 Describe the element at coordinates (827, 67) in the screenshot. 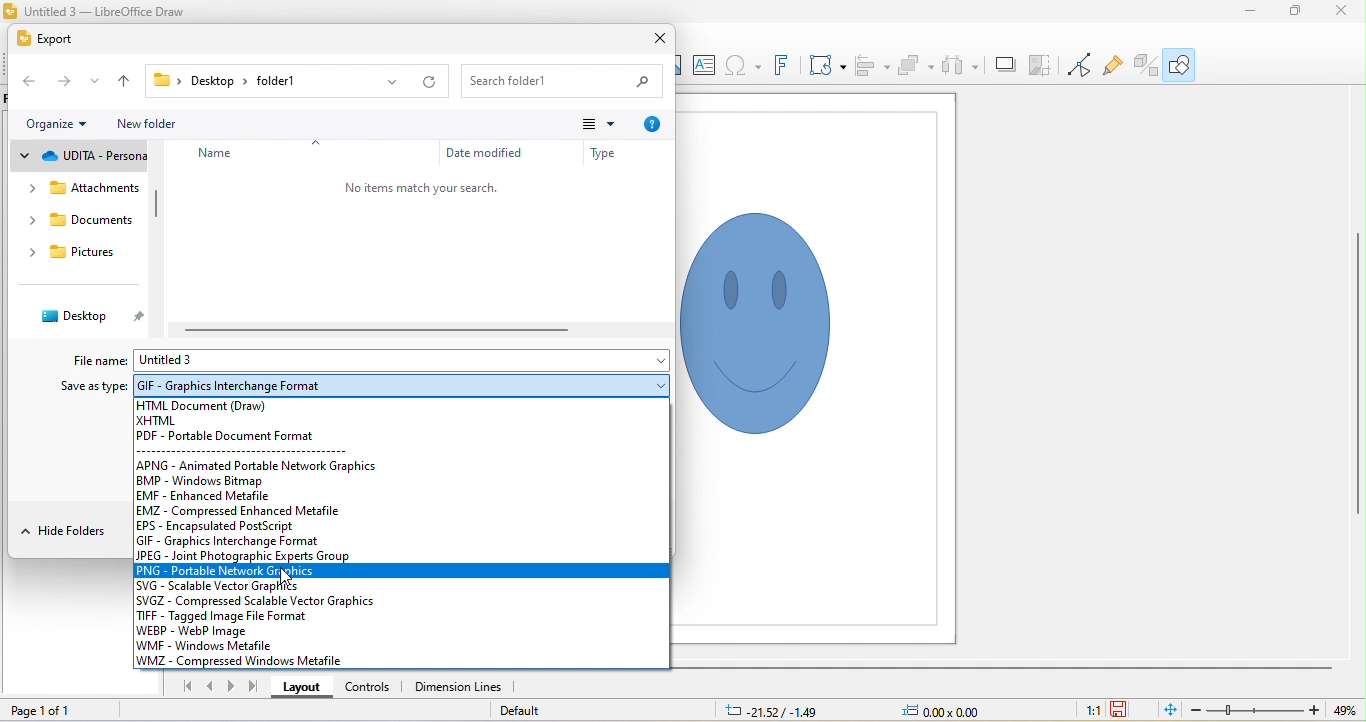

I see `transformations` at that location.